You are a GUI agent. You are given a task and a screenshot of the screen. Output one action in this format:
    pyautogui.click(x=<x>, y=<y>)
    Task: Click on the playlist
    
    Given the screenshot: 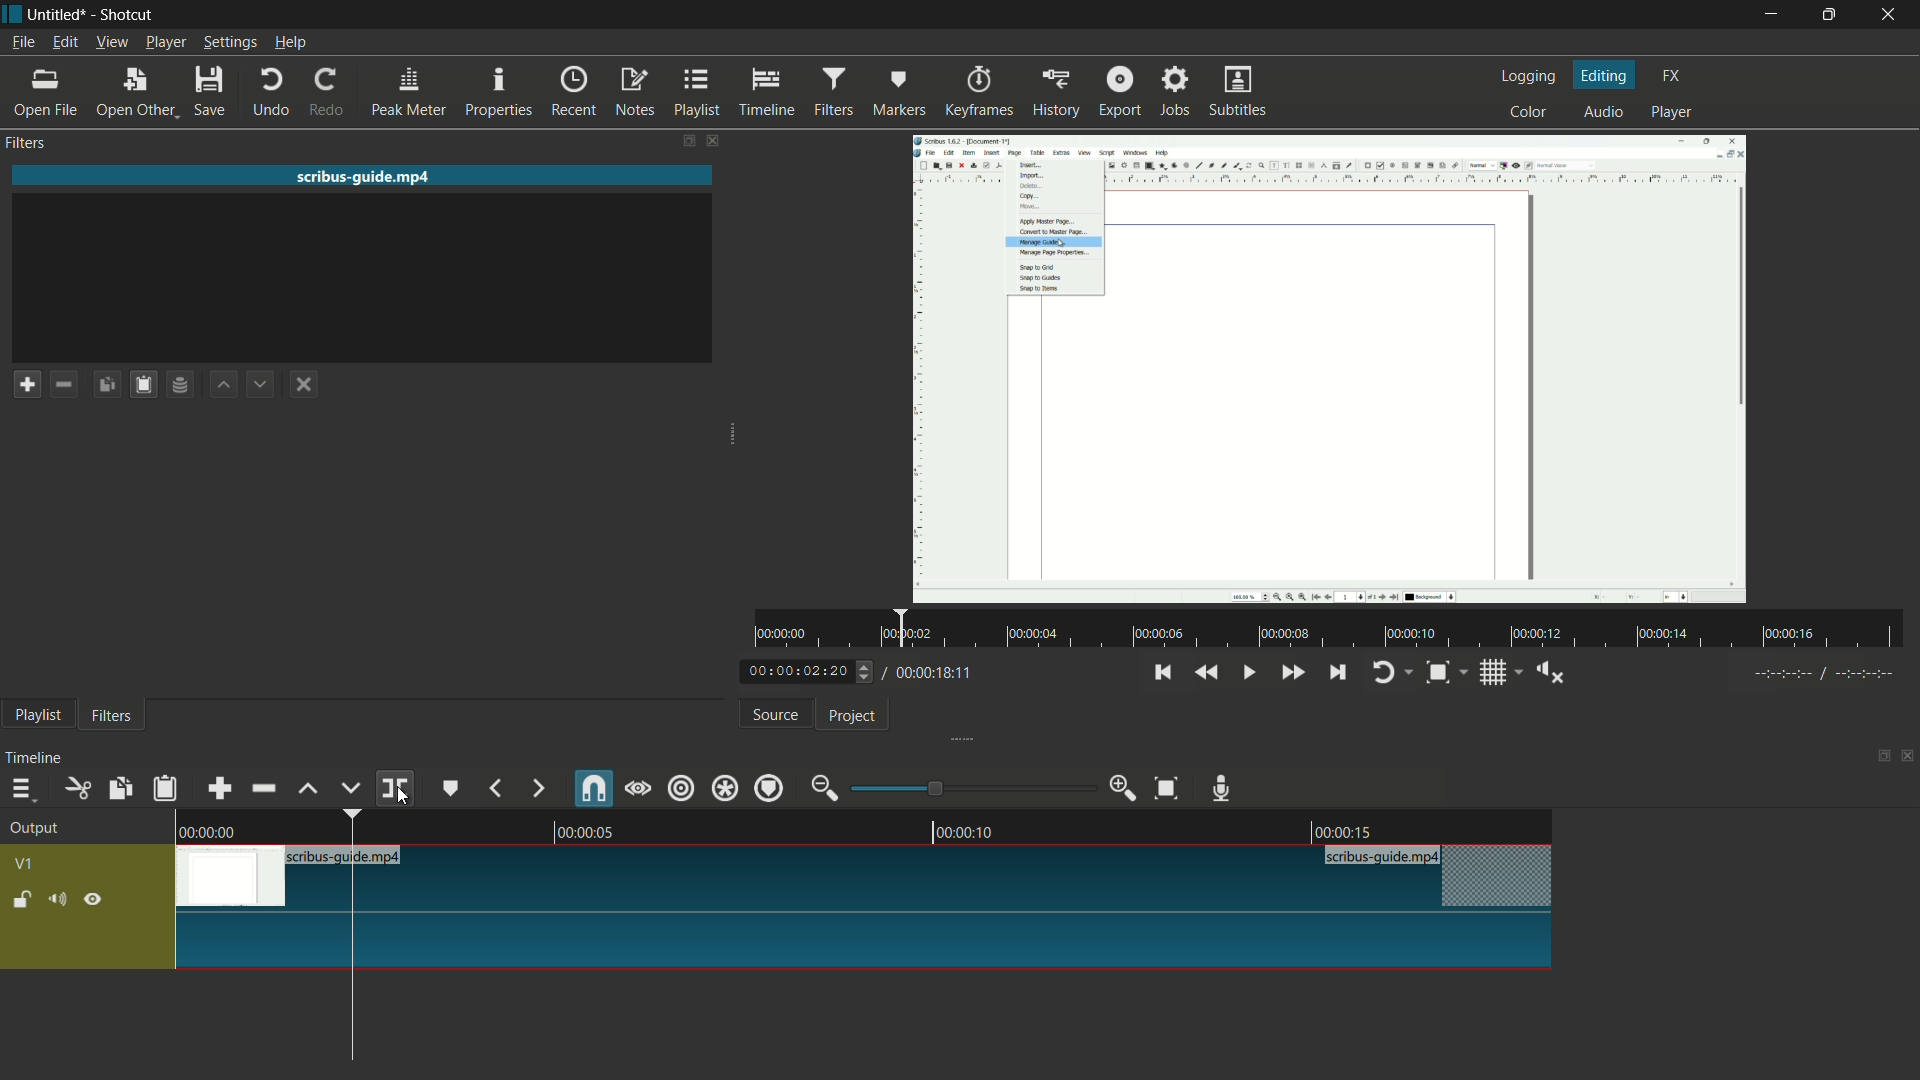 What is the action you would take?
    pyautogui.click(x=700, y=91)
    